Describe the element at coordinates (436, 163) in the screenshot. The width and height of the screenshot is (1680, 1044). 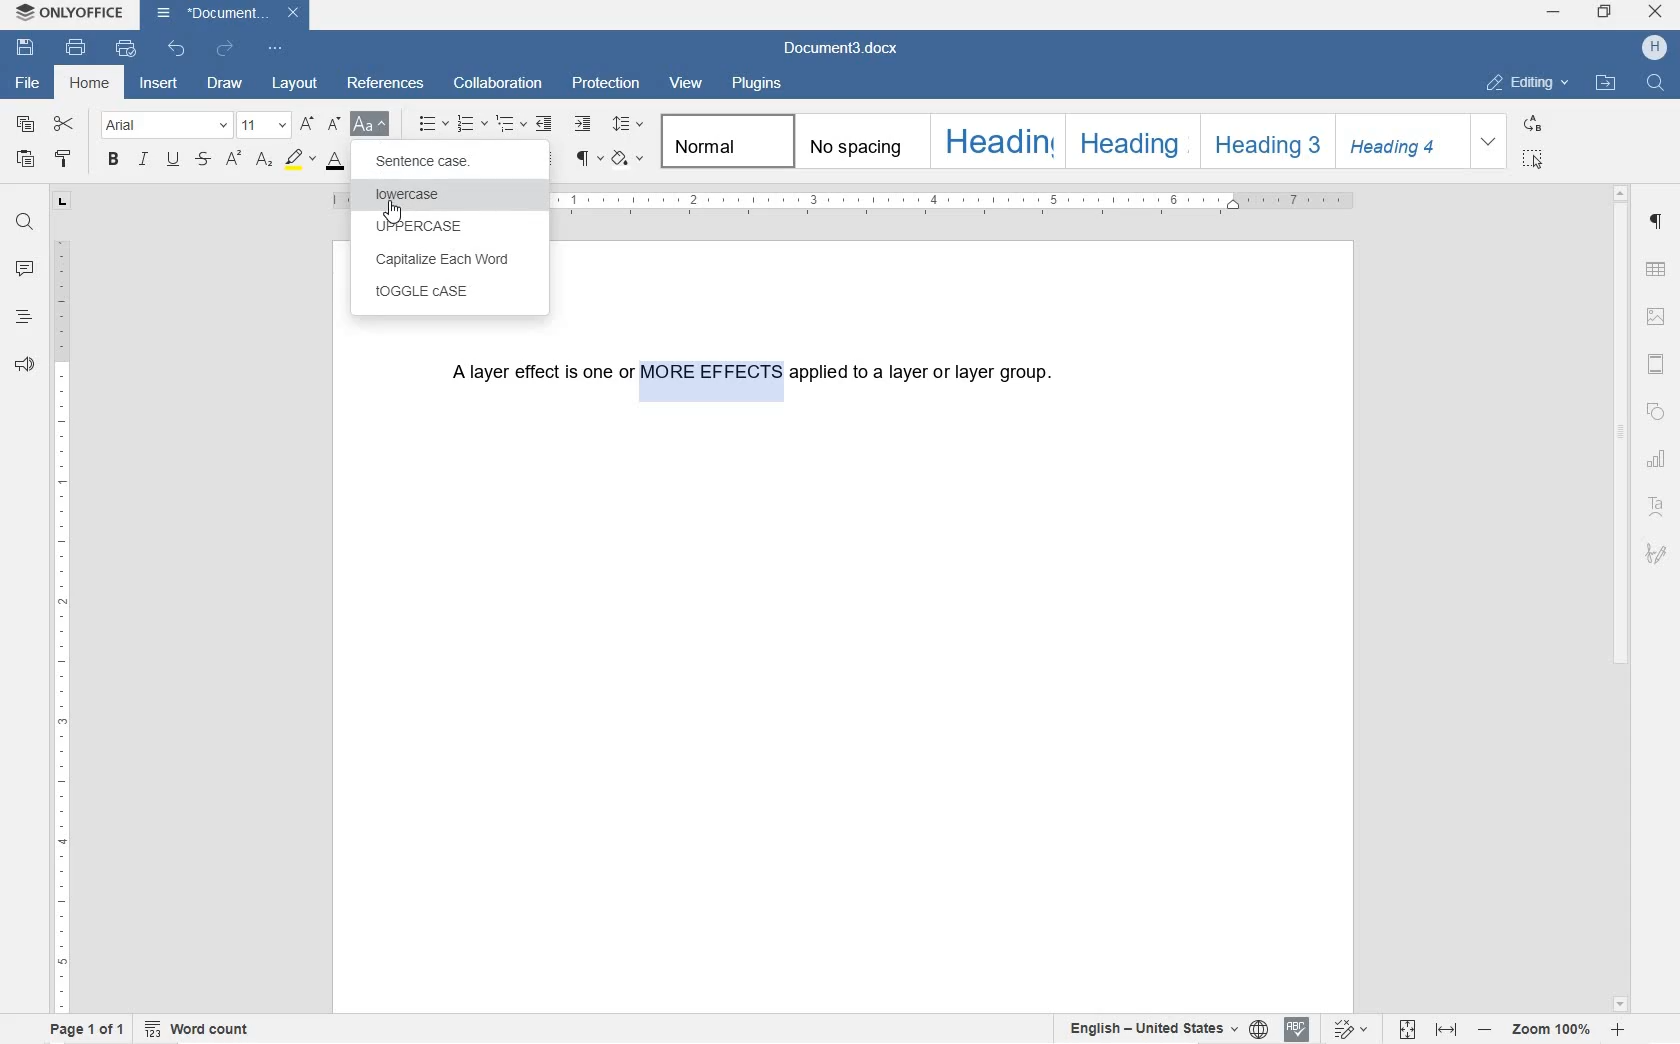
I see `SENTENCE CASE` at that location.